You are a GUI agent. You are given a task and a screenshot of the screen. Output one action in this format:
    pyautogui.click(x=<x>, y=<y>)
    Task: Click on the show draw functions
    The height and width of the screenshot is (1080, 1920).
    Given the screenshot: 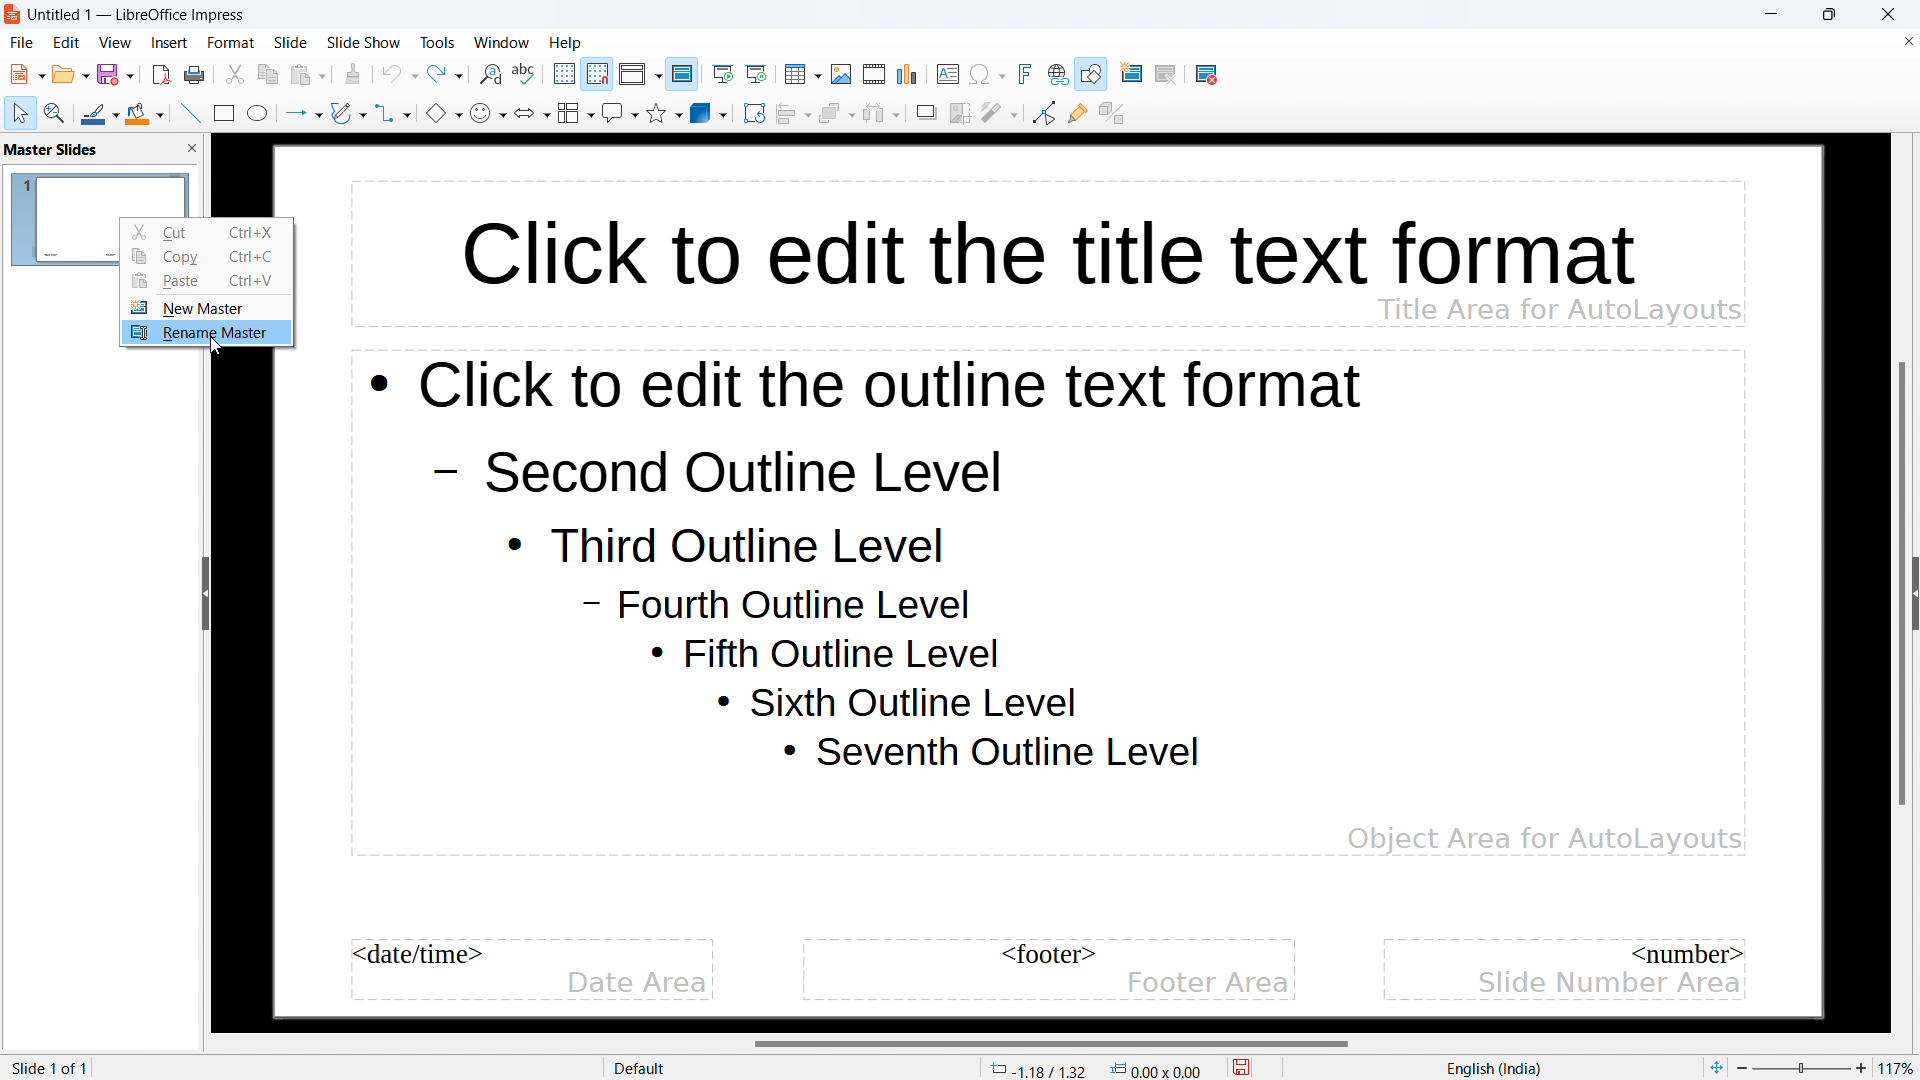 What is the action you would take?
    pyautogui.click(x=1092, y=74)
    